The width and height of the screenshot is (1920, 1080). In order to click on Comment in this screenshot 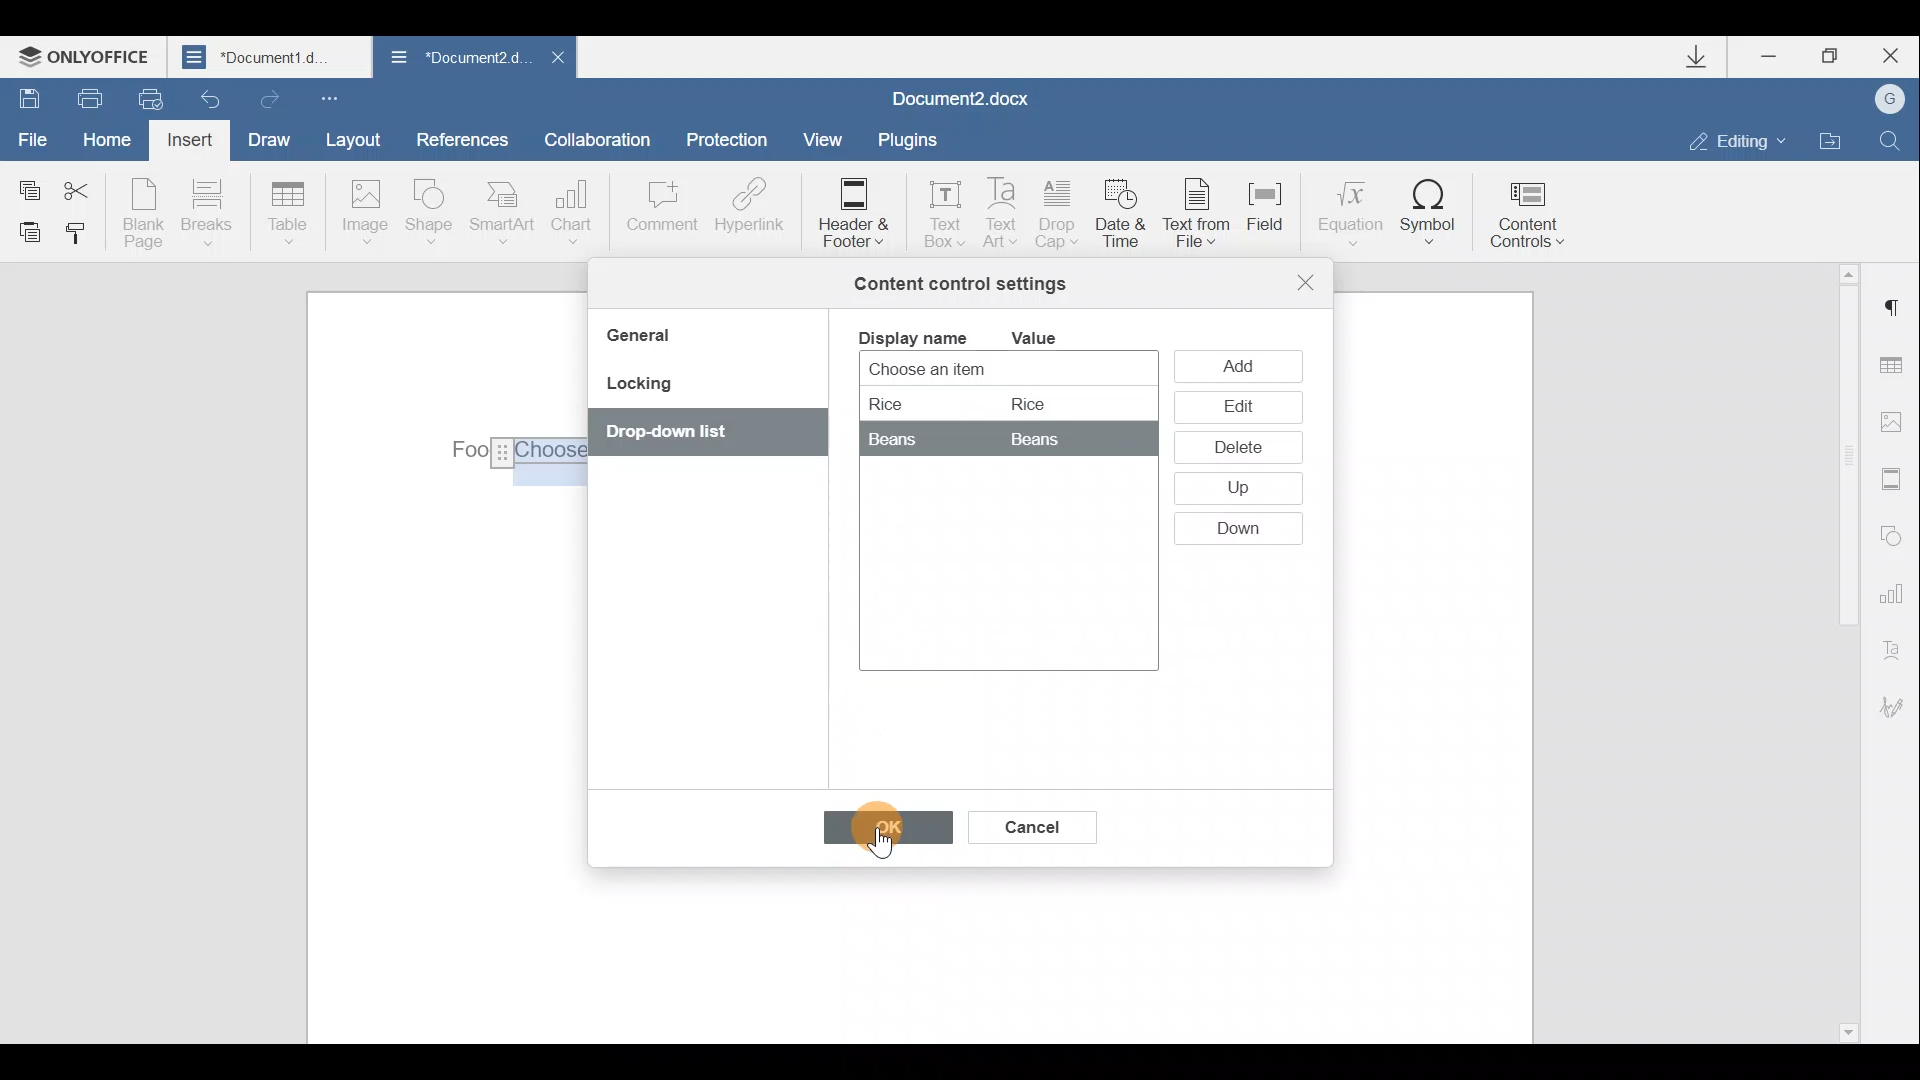, I will do `click(661, 216)`.